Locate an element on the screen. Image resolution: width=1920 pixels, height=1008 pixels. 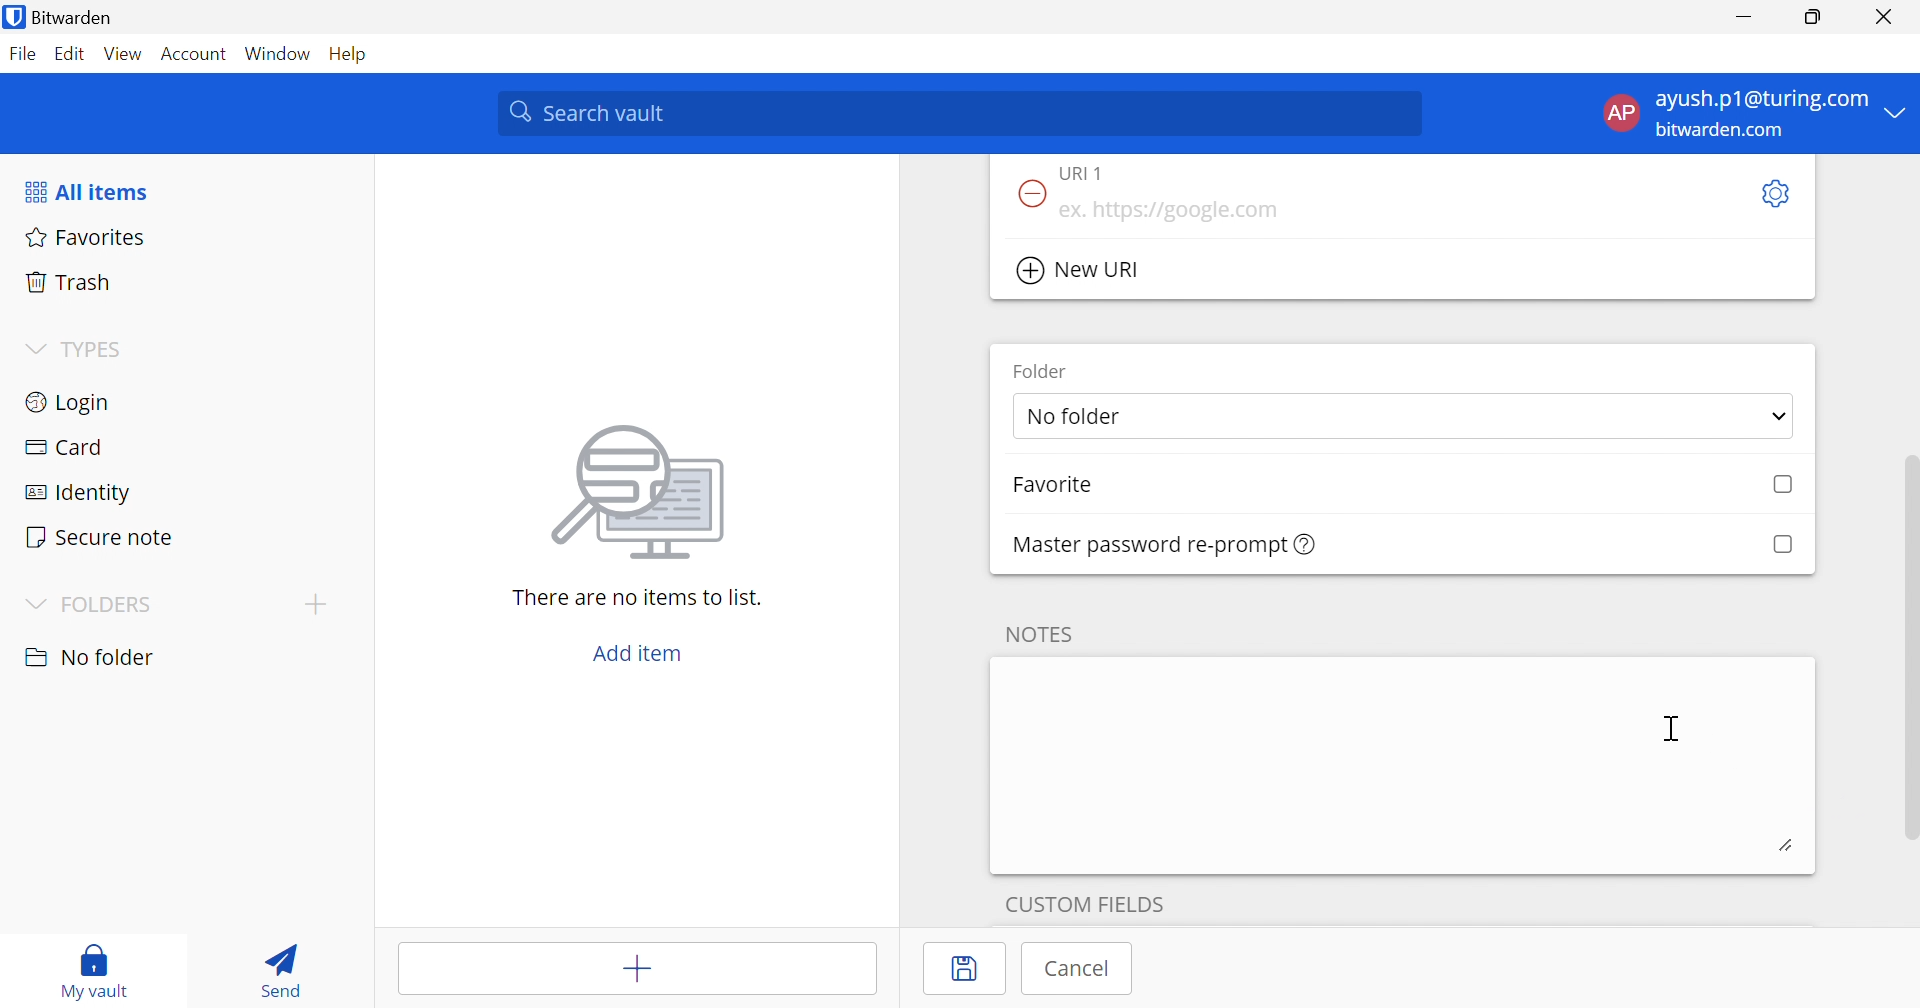
ex. https://google.com is located at coordinates (1168, 211).